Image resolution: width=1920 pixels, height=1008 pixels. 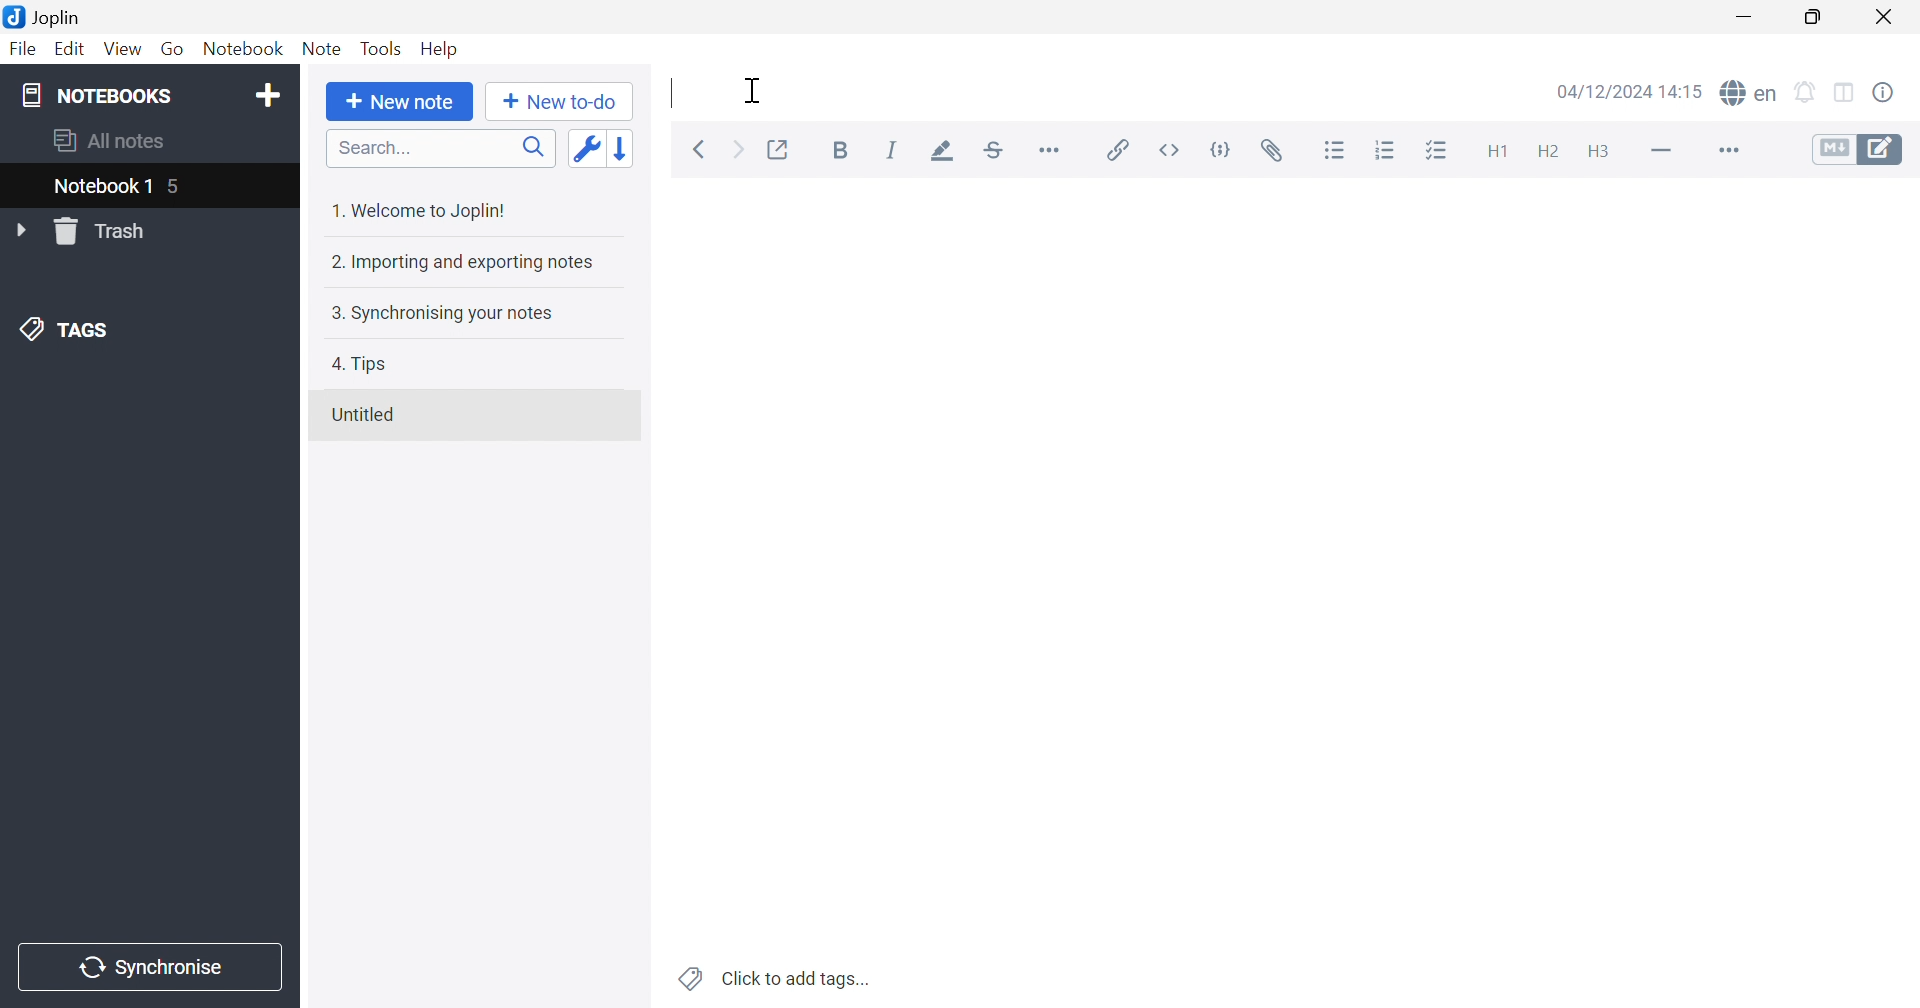 I want to click on Restore down, so click(x=1812, y=17).